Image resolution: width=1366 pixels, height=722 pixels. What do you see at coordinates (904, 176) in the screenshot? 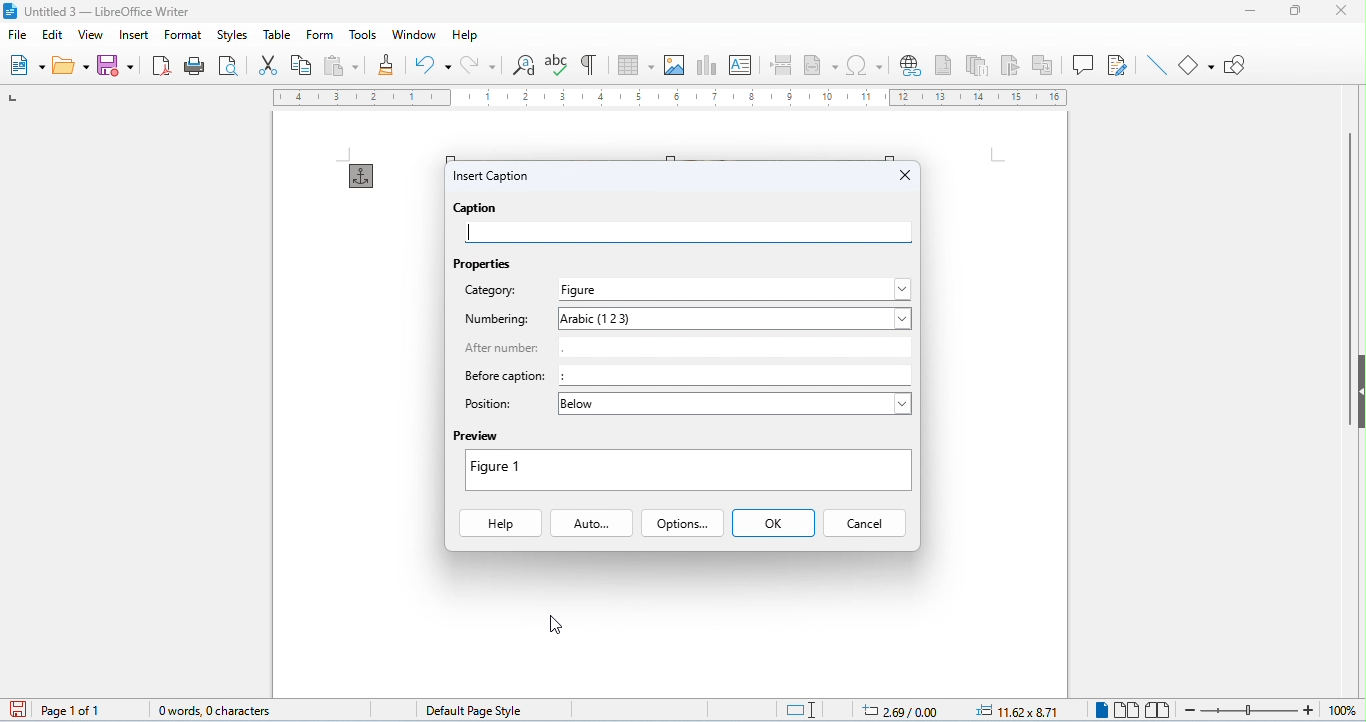
I see `close` at bounding box center [904, 176].